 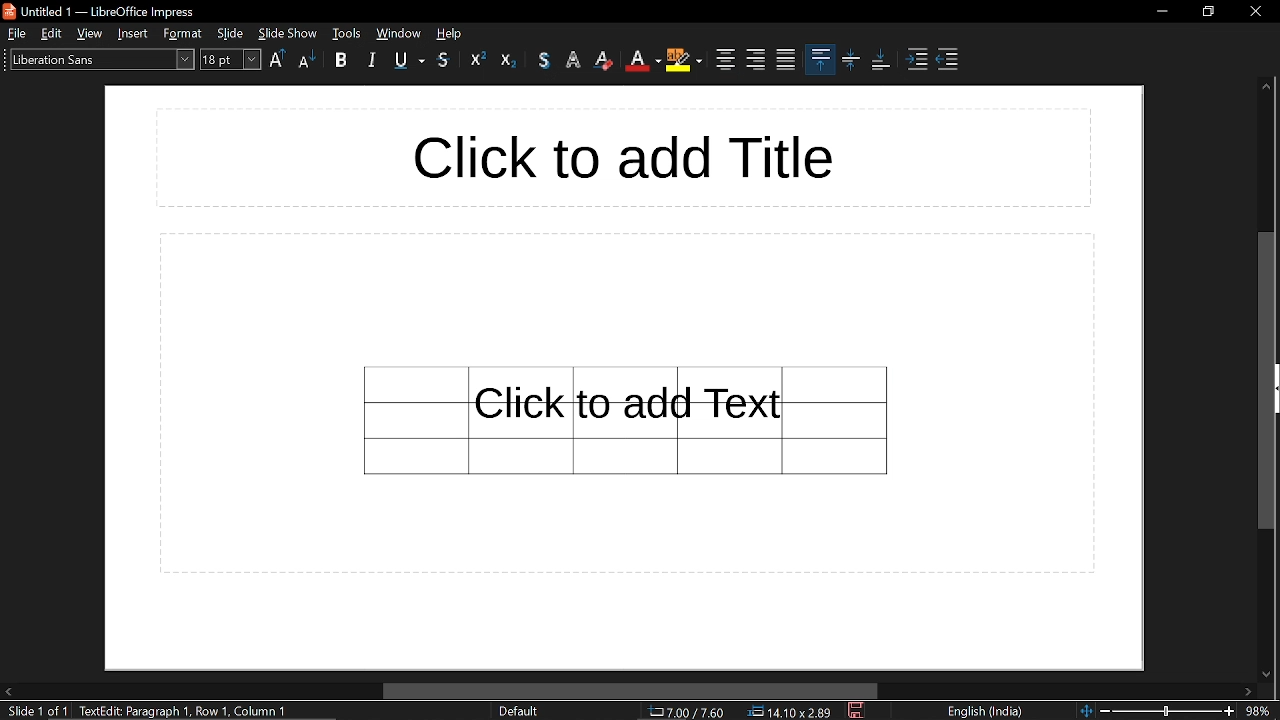 What do you see at coordinates (625, 421) in the screenshot?
I see `Table` at bounding box center [625, 421].